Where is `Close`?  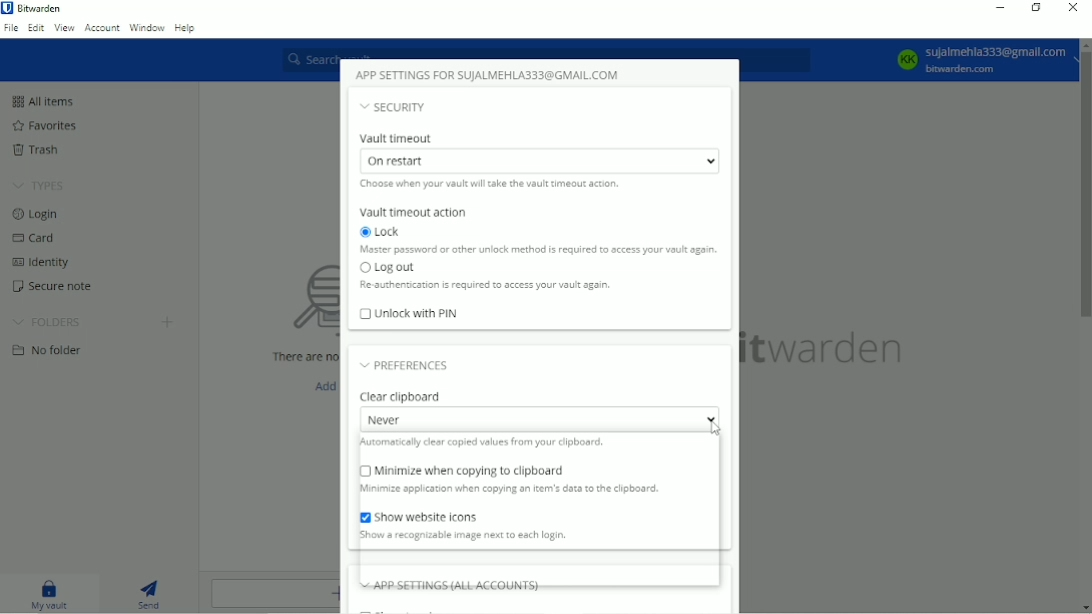
Close is located at coordinates (1074, 9).